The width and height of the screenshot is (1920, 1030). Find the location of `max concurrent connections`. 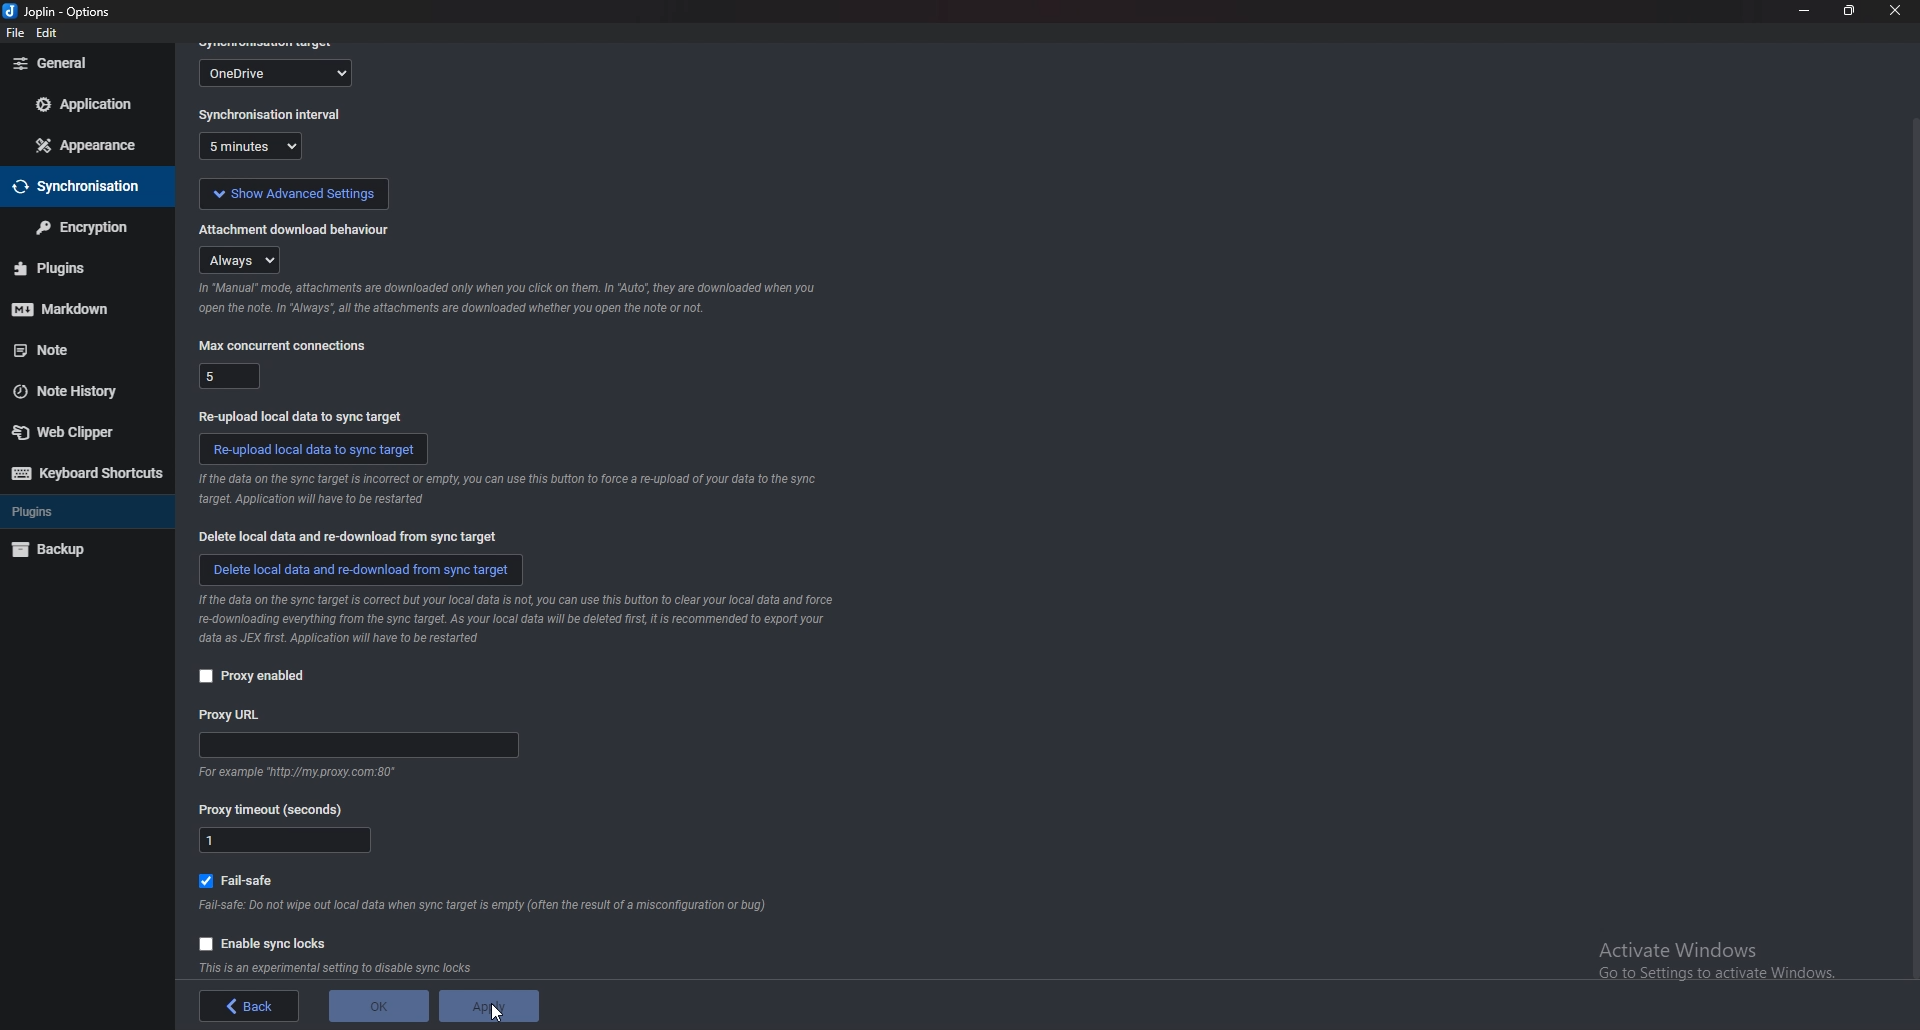

max concurrent connections is located at coordinates (282, 345).